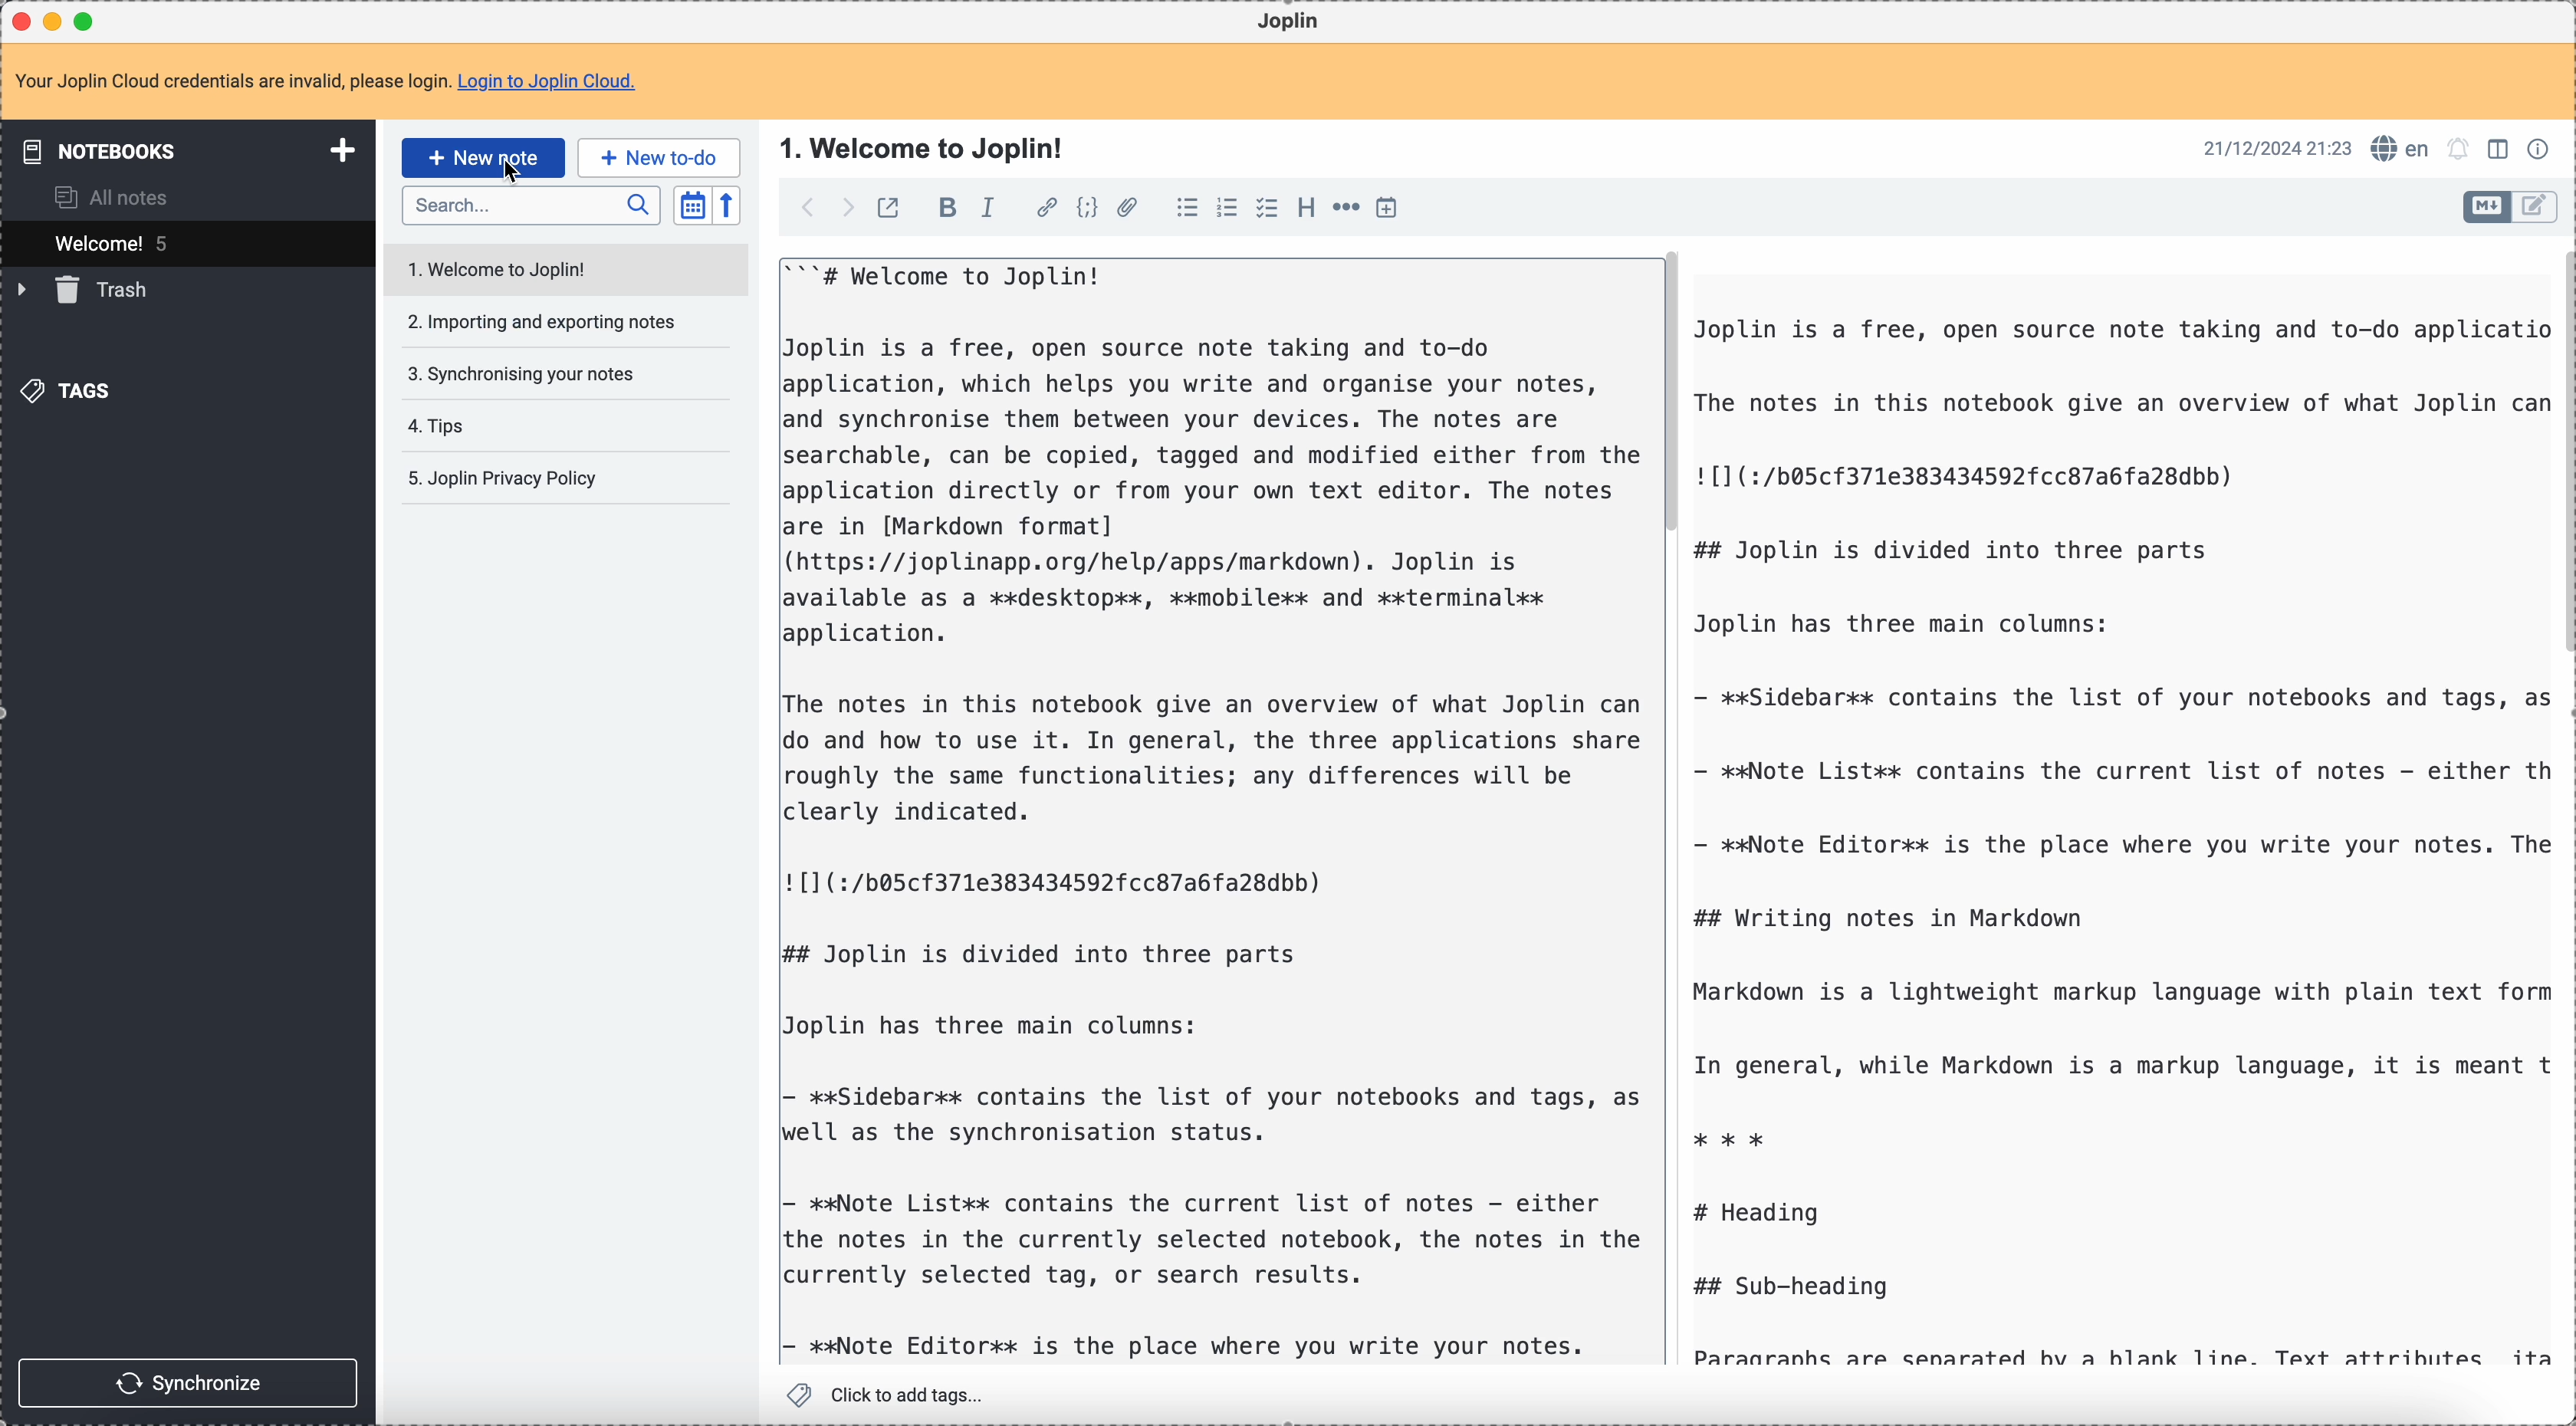  Describe the element at coordinates (567, 273) in the screenshot. I see `welcome to Joplin` at that location.